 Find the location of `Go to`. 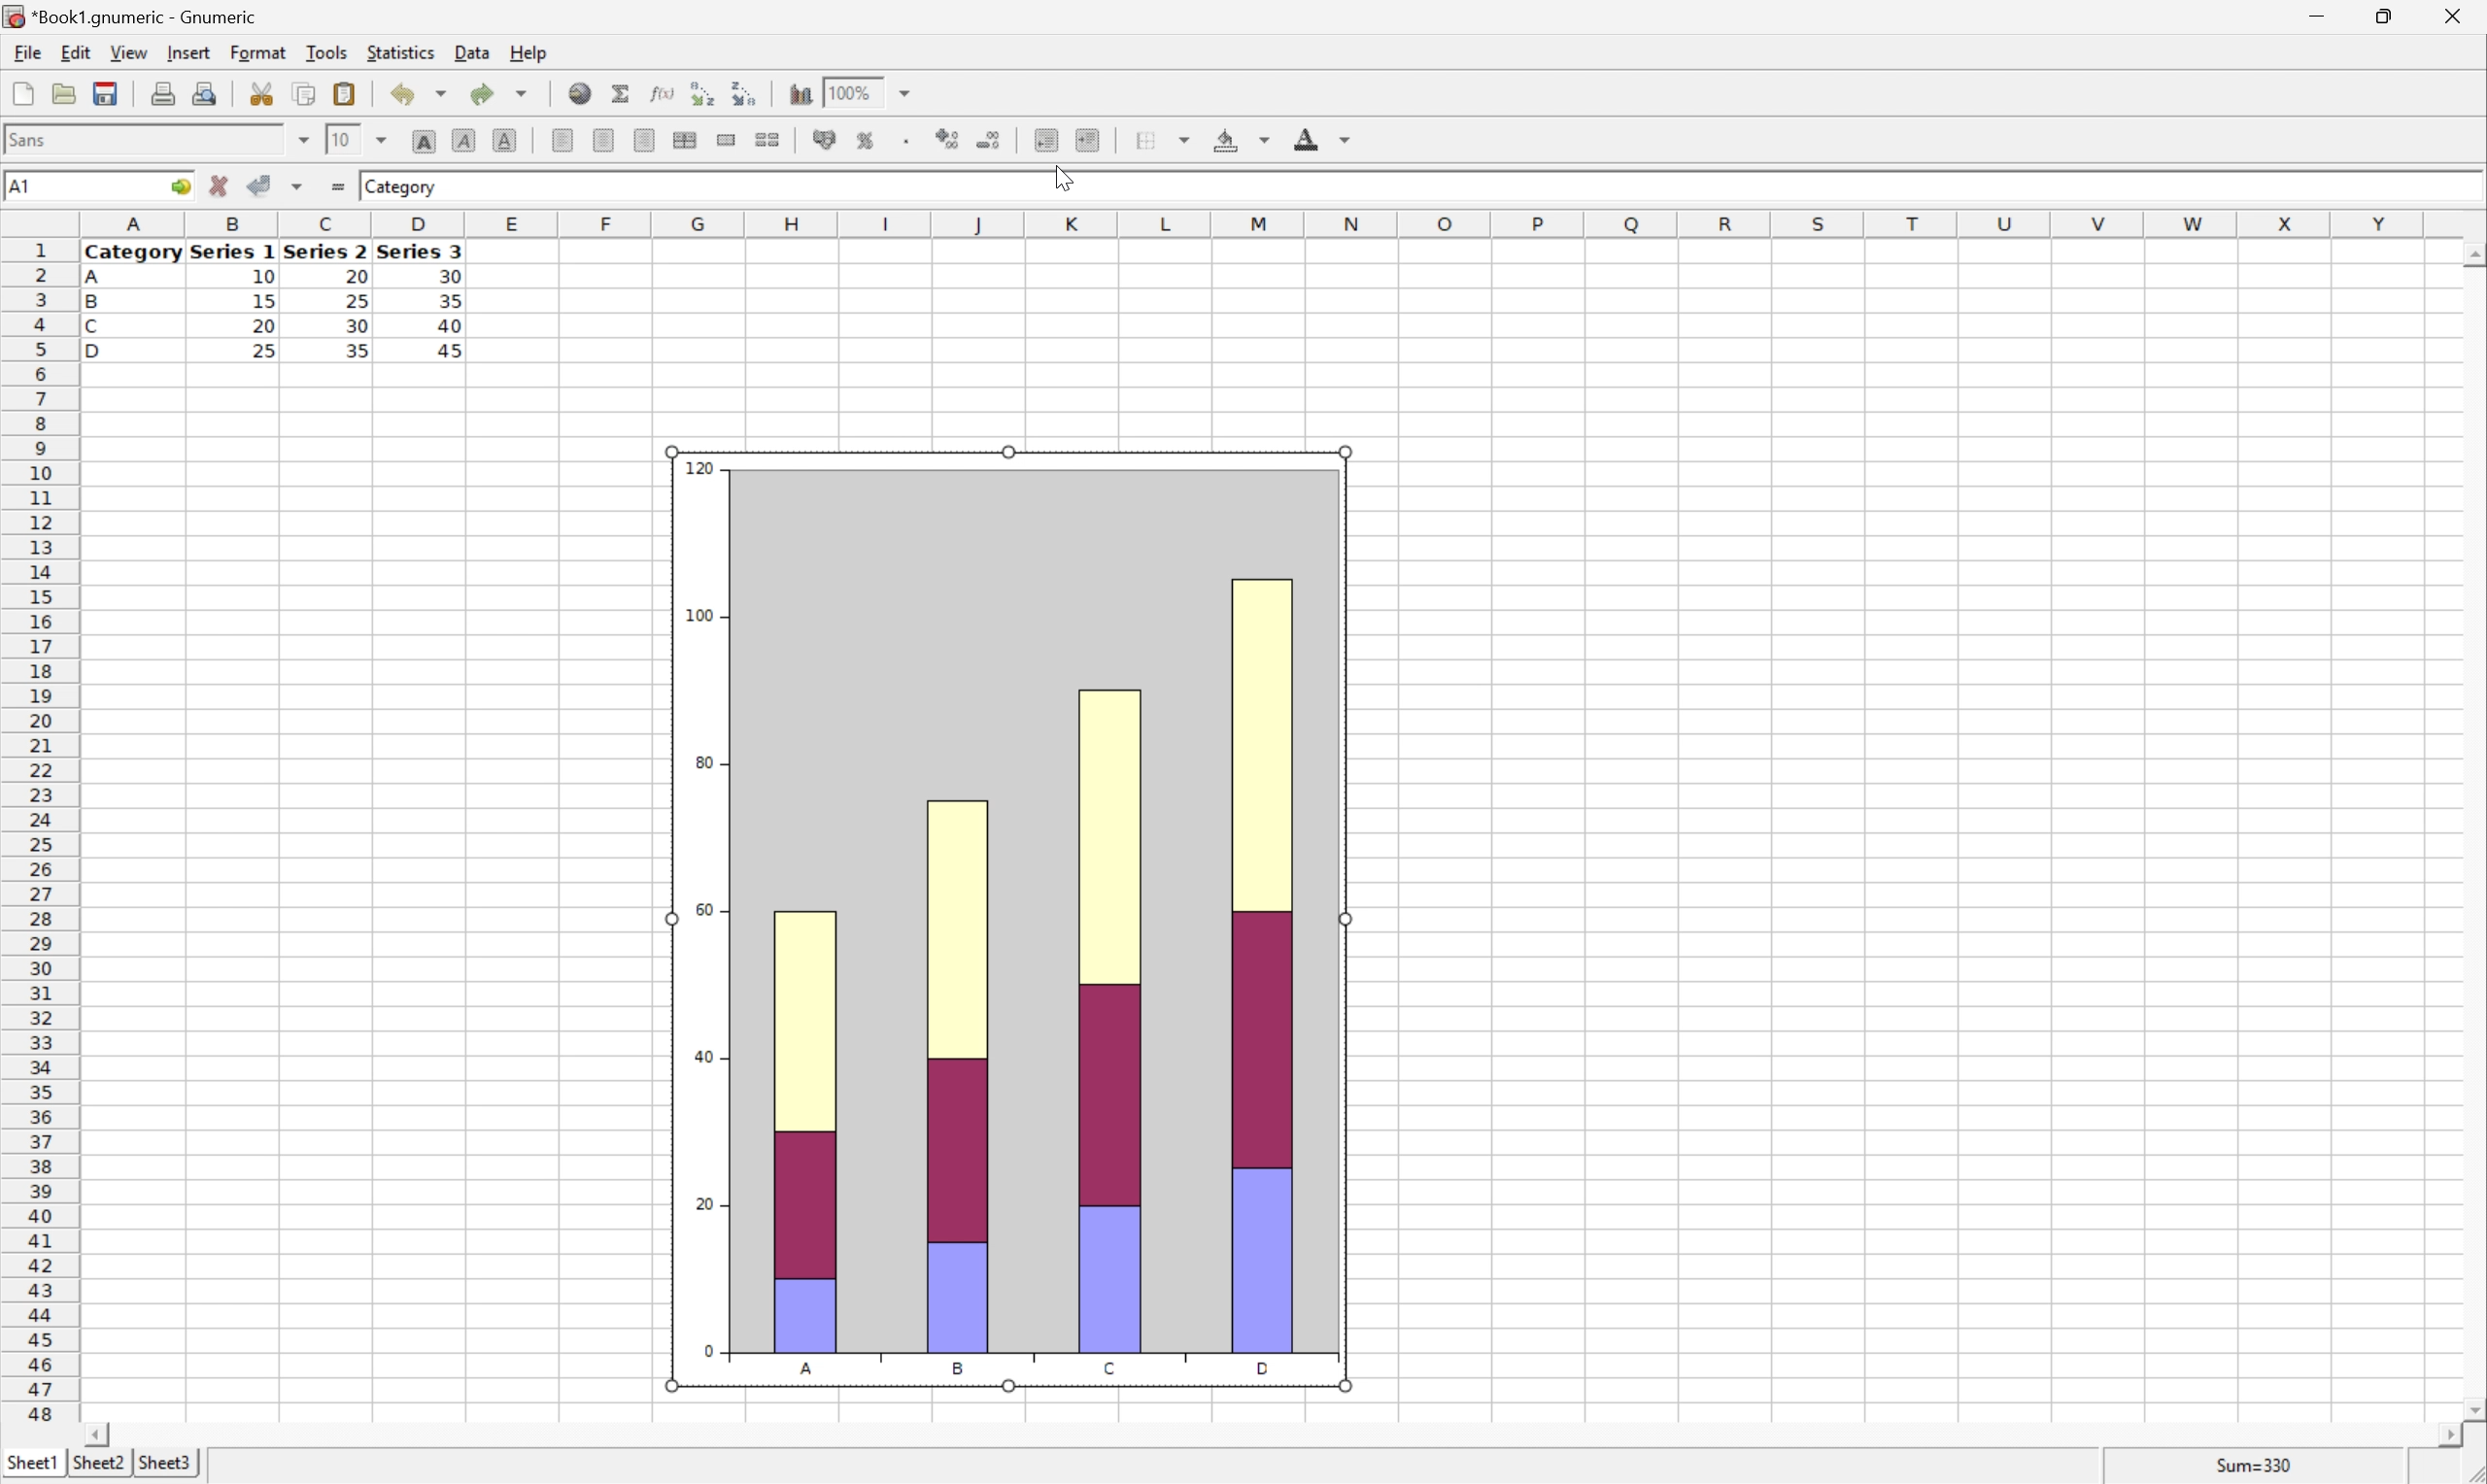

Go to is located at coordinates (177, 186).